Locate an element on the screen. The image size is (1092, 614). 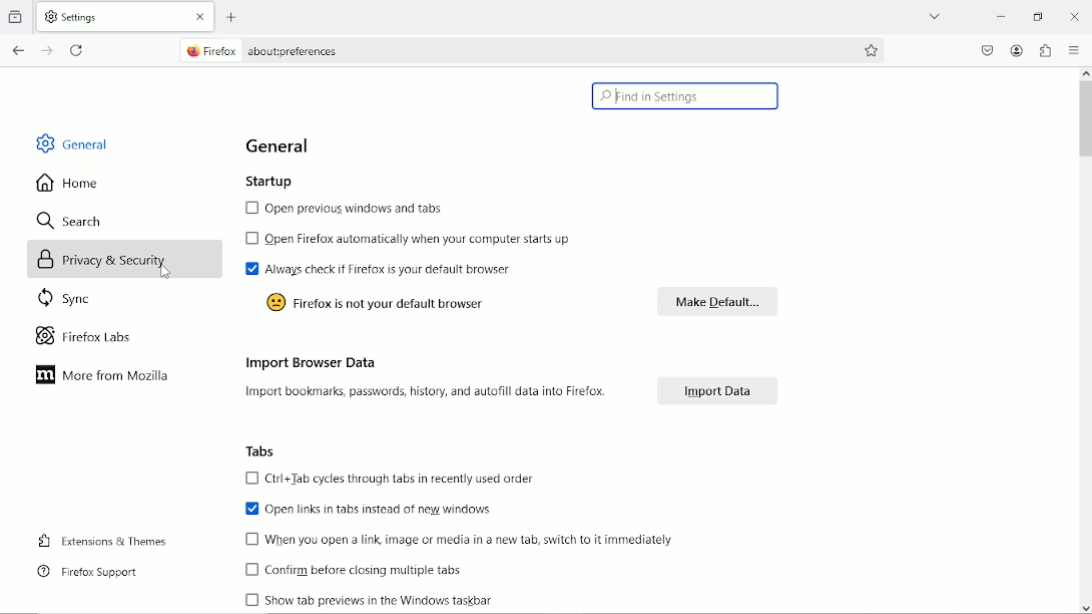
more from mozilla is located at coordinates (103, 375).